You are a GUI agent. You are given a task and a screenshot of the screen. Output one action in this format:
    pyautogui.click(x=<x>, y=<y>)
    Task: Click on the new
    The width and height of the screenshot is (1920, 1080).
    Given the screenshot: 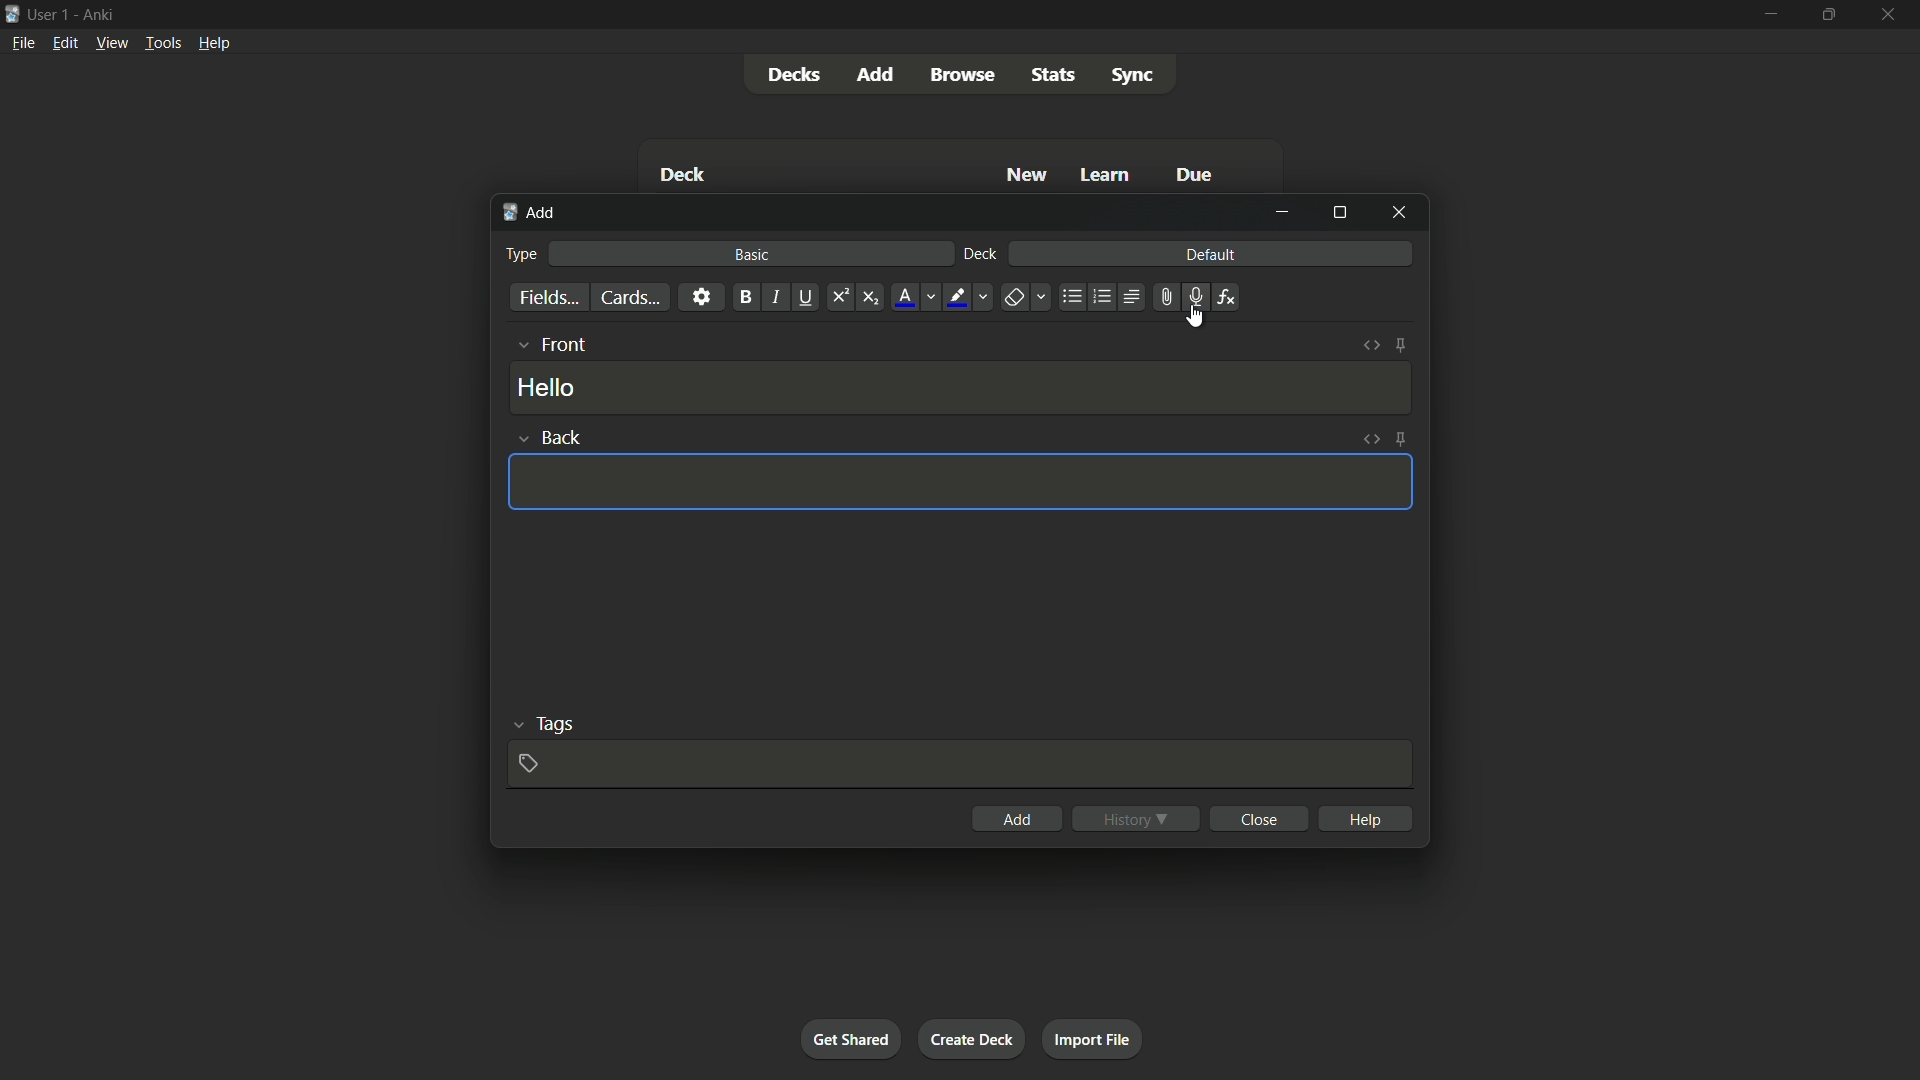 What is the action you would take?
    pyautogui.click(x=1025, y=177)
    